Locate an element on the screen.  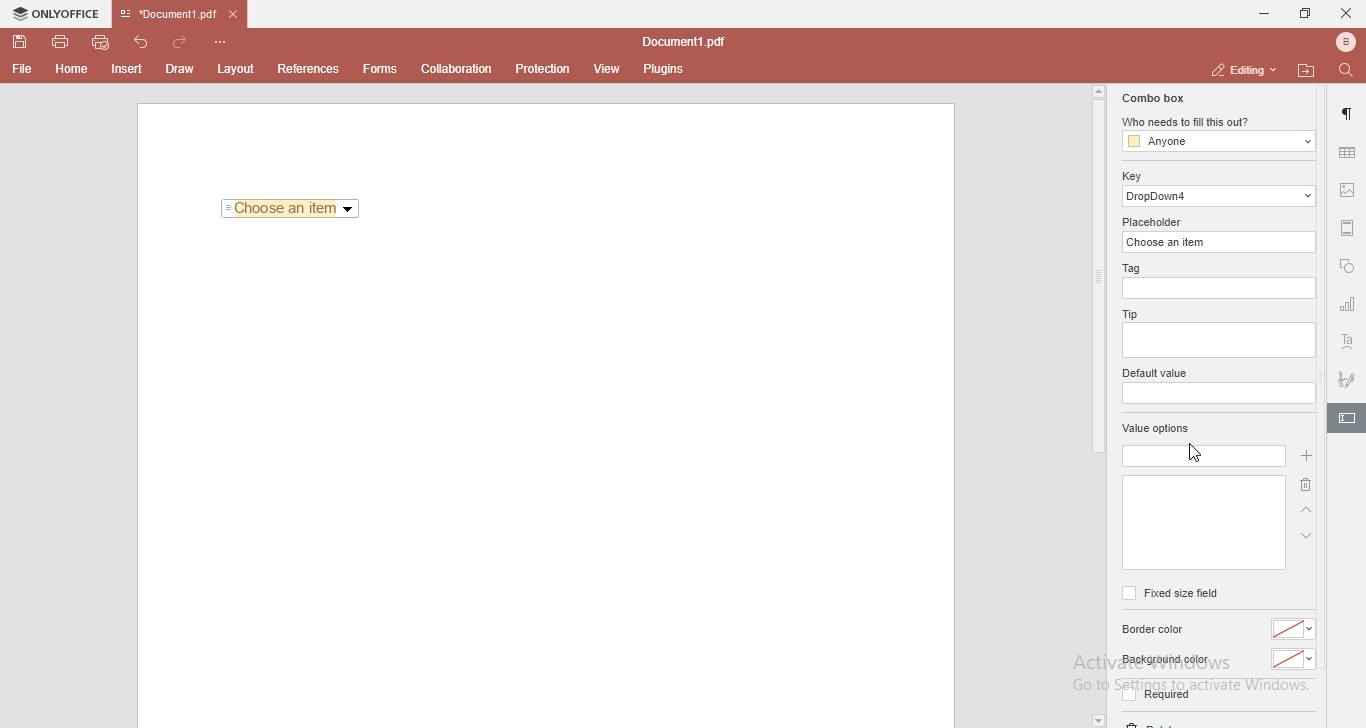
image is located at coordinates (1349, 192).